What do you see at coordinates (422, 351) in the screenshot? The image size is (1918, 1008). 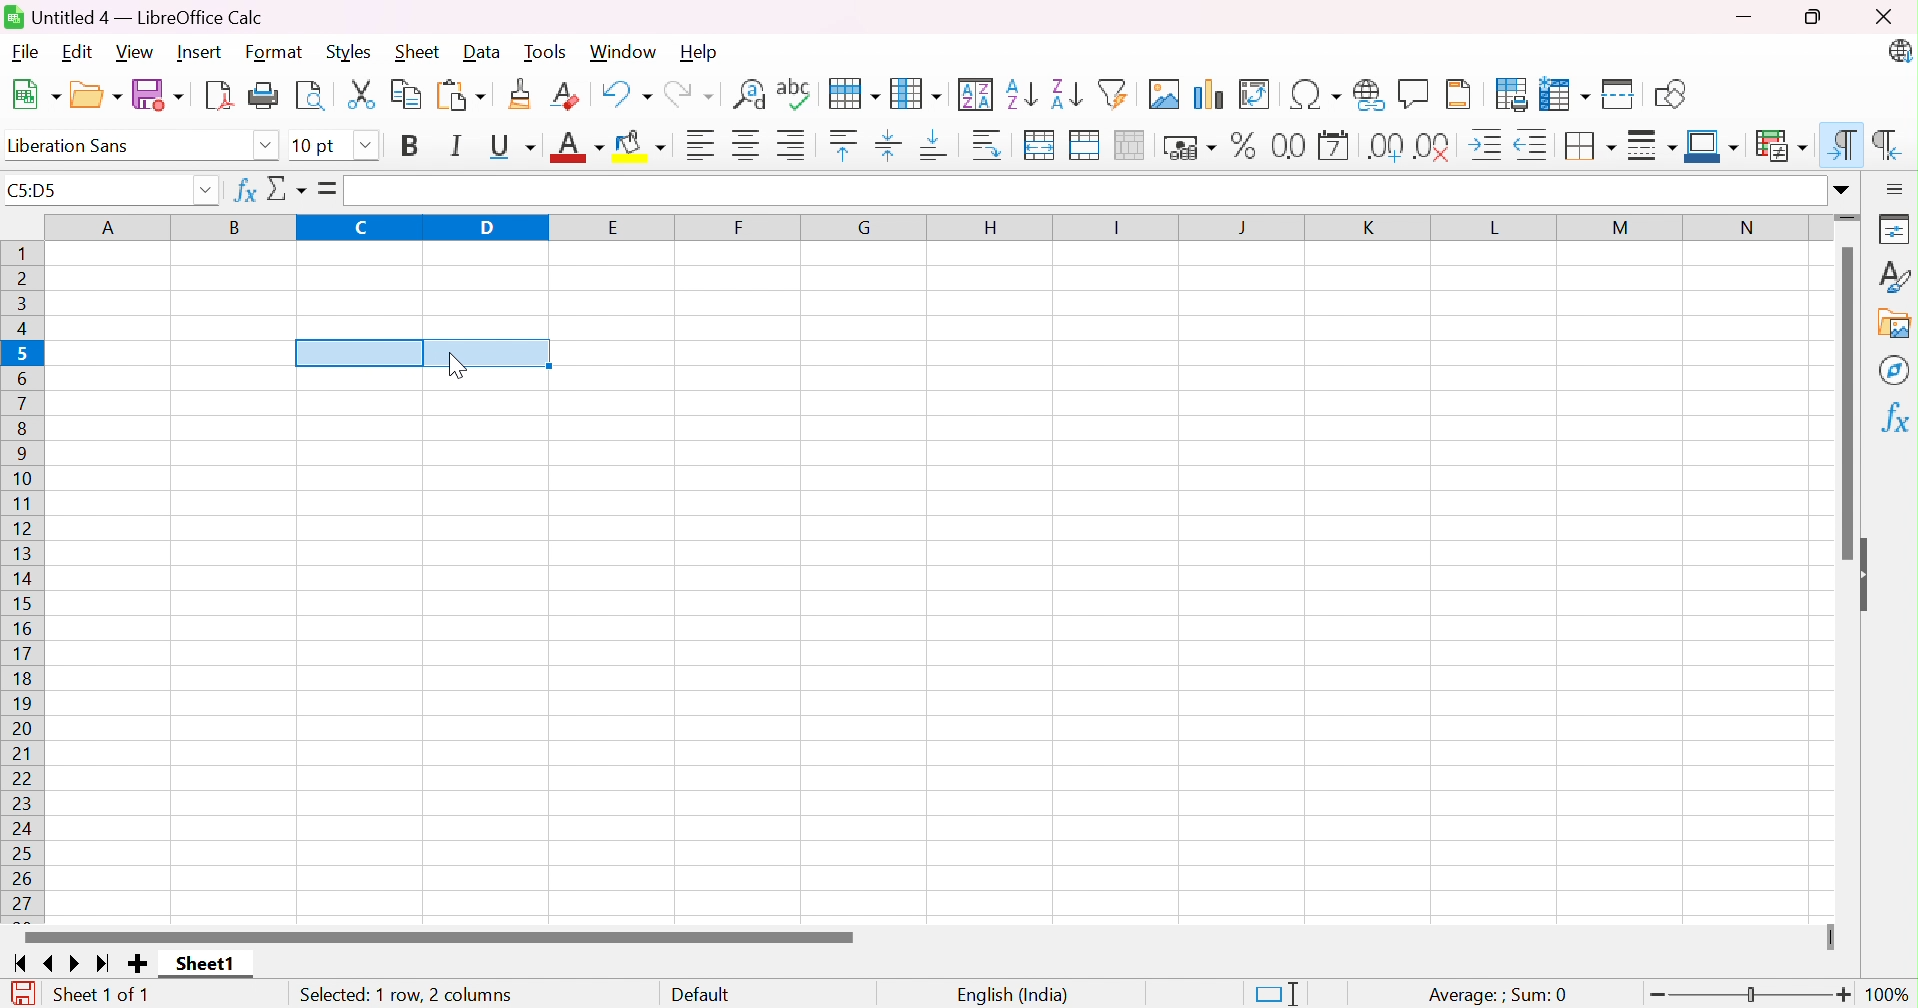 I see `cells selected` at bounding box center [422, 351].